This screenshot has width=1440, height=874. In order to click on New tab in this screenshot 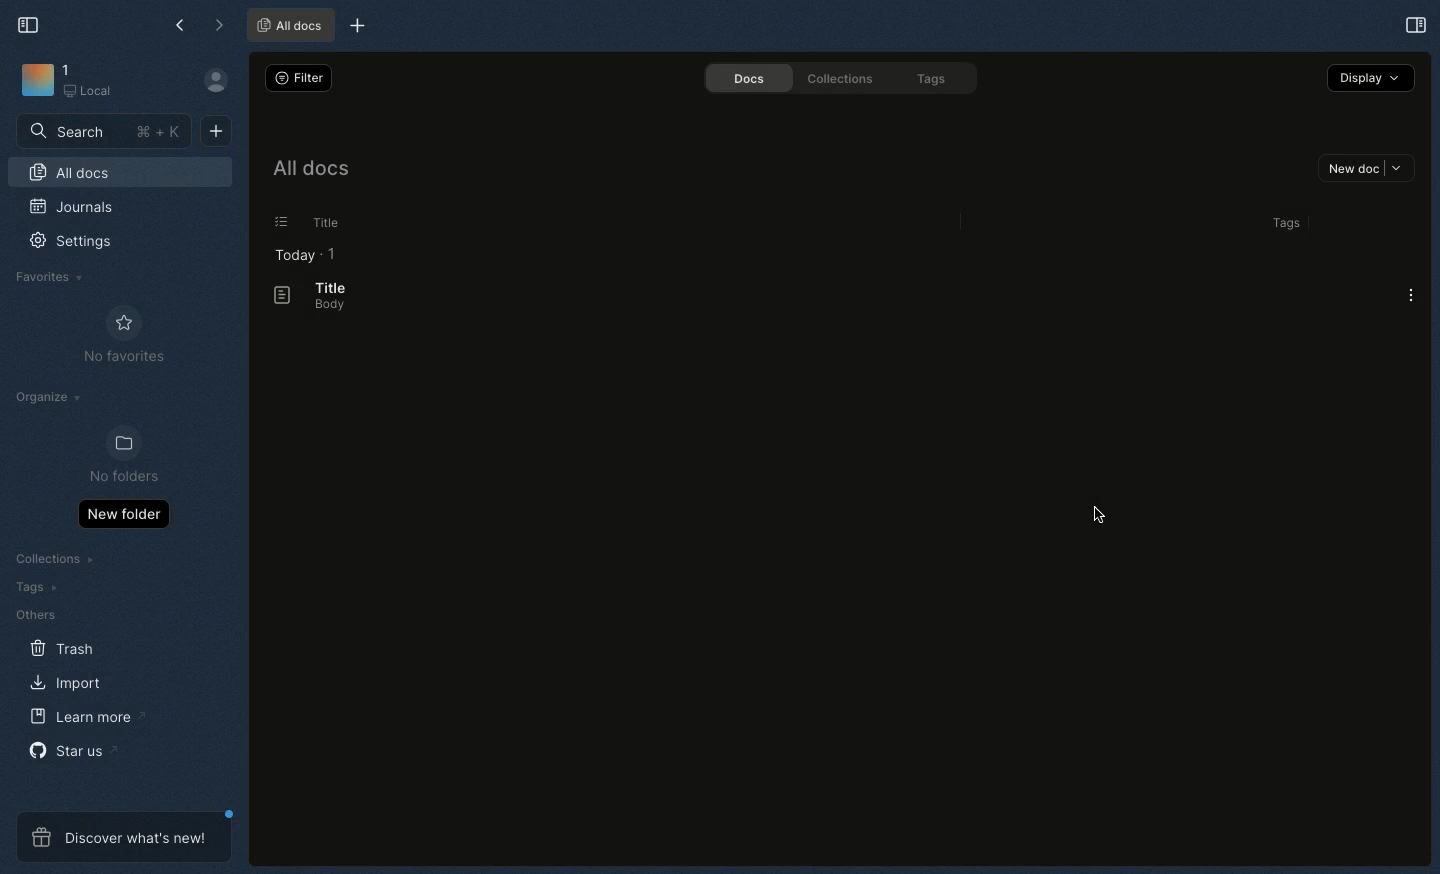, I will do `click(354, 27)`.